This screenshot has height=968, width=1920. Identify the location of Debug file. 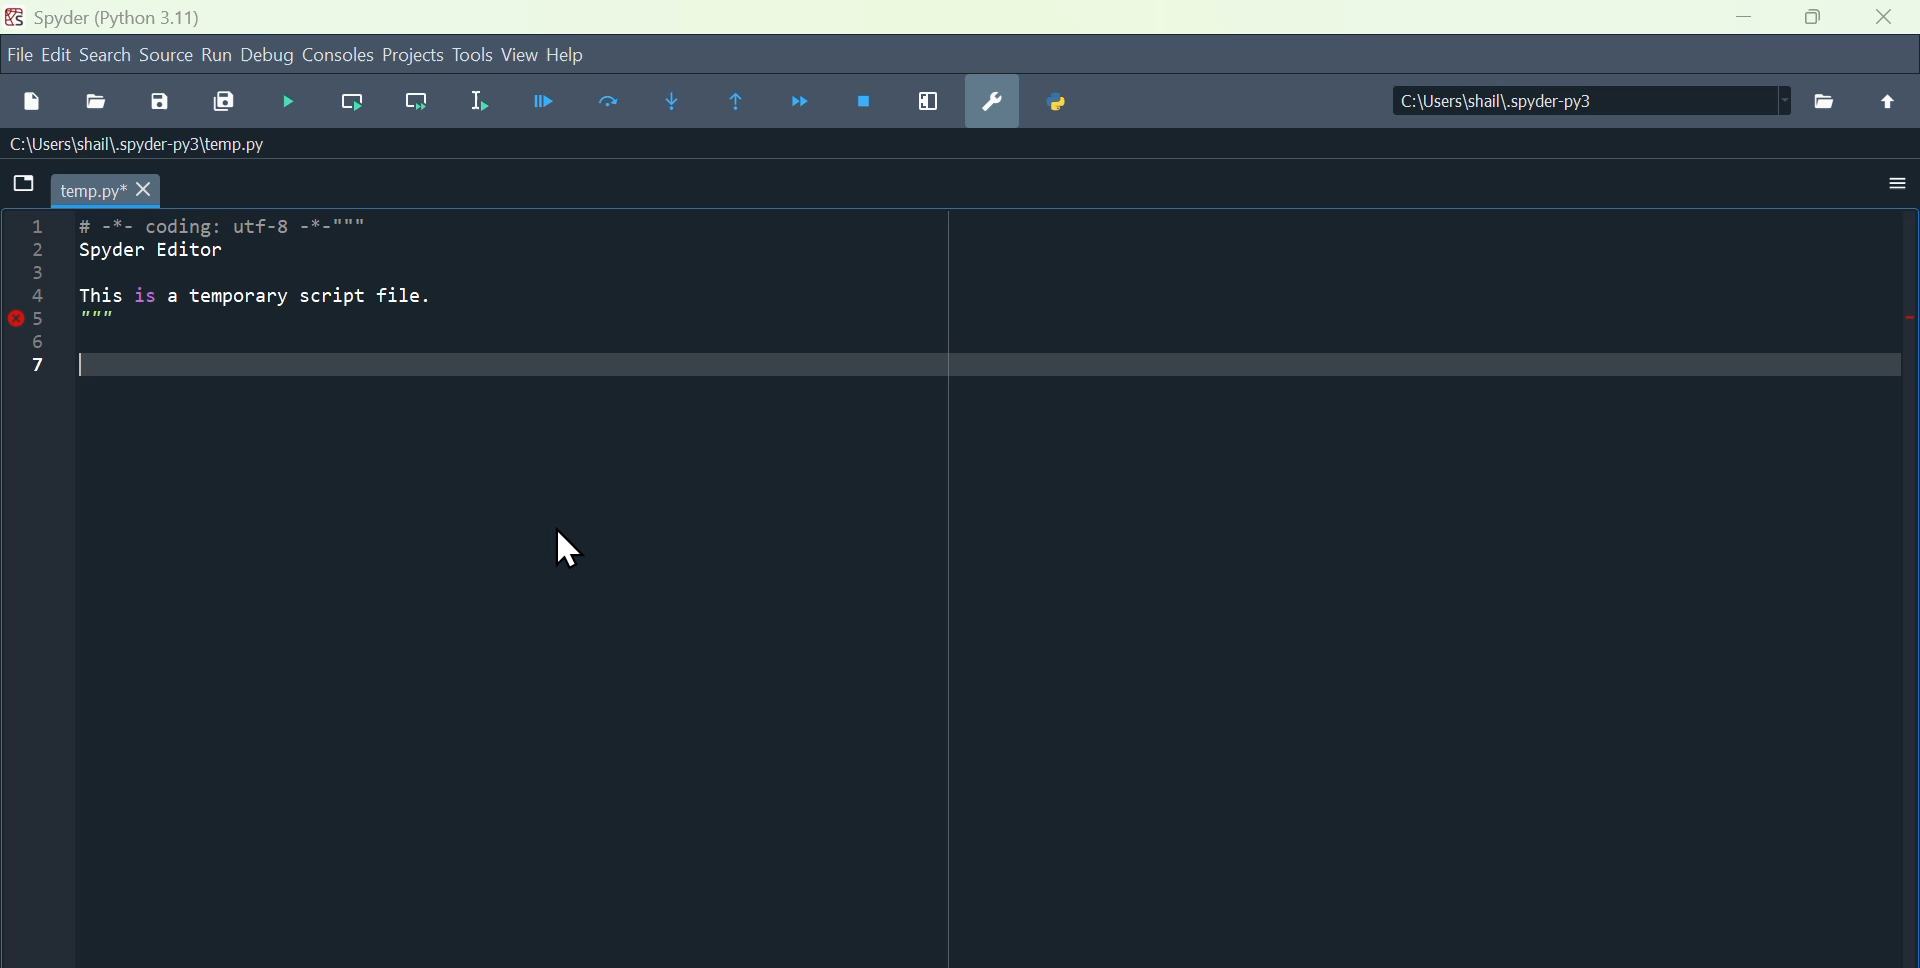
(288, 101).